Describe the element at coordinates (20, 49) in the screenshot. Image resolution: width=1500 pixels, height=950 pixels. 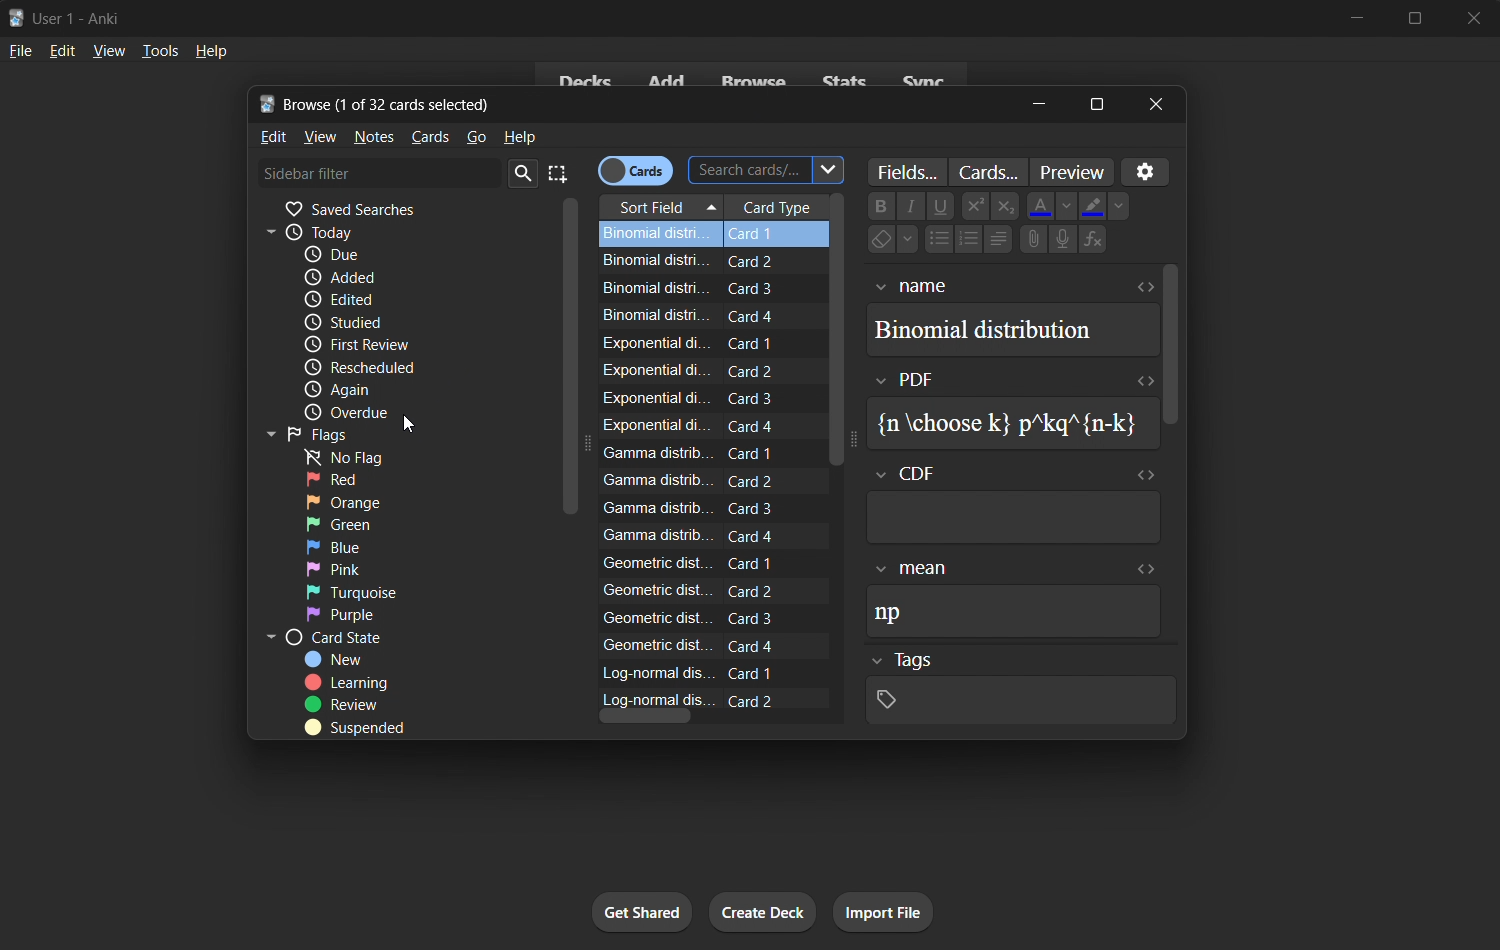
I see `file` at that location.